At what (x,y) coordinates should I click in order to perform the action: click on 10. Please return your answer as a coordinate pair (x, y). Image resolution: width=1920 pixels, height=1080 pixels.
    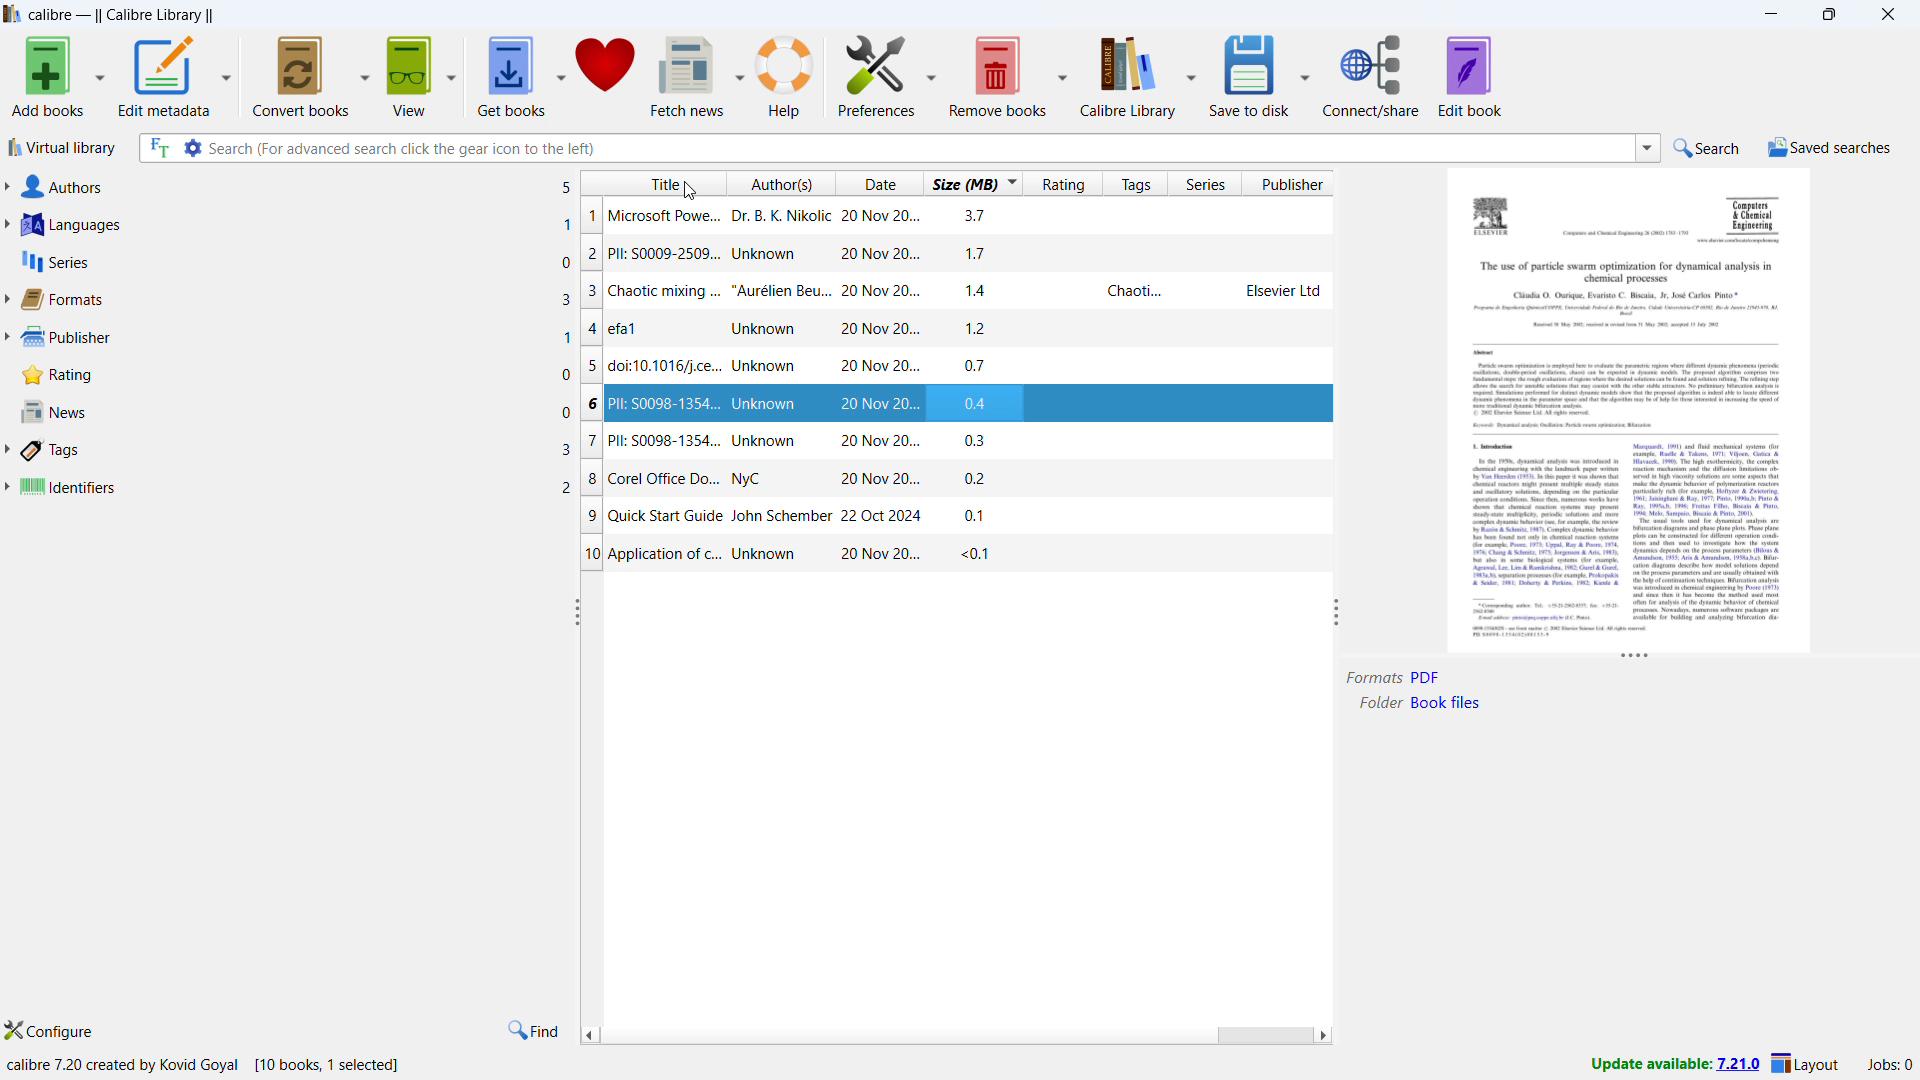
    Looking at the image, I should click on (590, 555).